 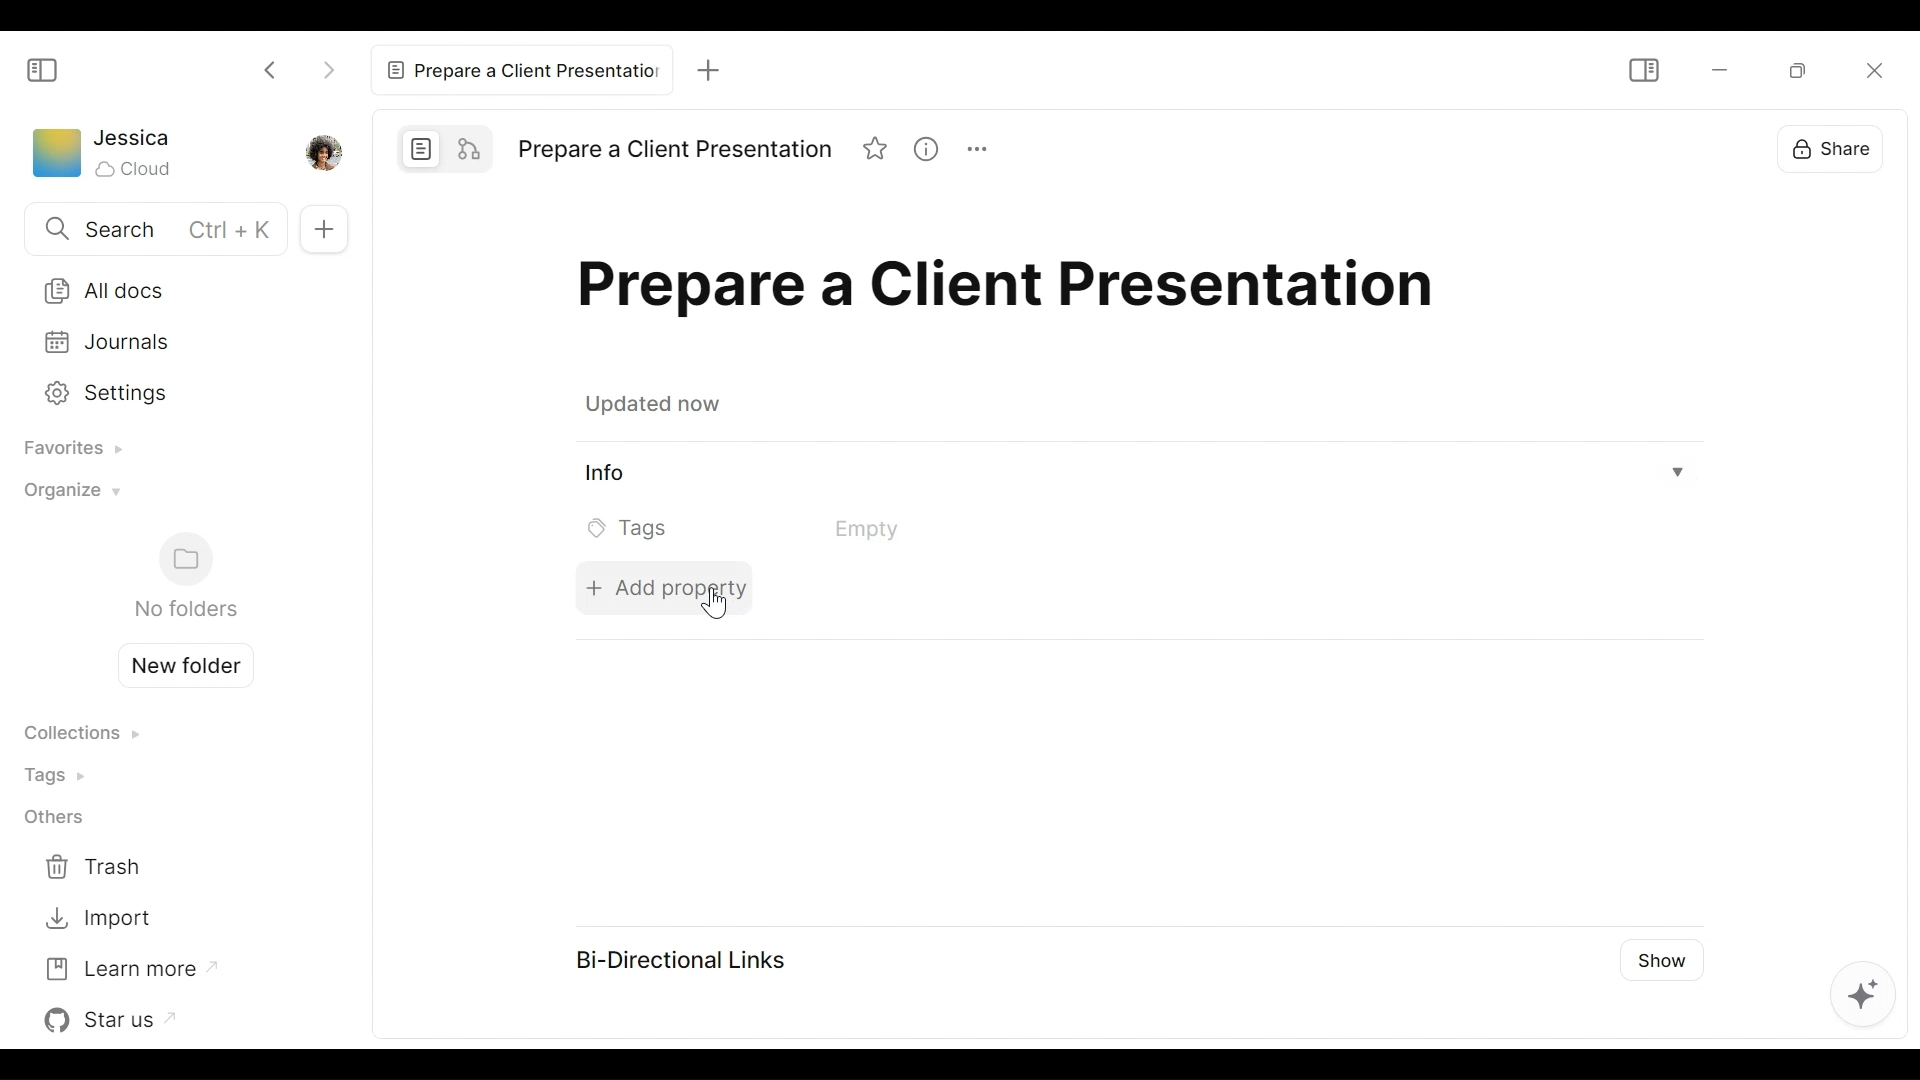 What do you see at coordinates (1642, 70) in the screenshot?
I see `Show/Hide Sidebar` at bounding box center [1642, 70].